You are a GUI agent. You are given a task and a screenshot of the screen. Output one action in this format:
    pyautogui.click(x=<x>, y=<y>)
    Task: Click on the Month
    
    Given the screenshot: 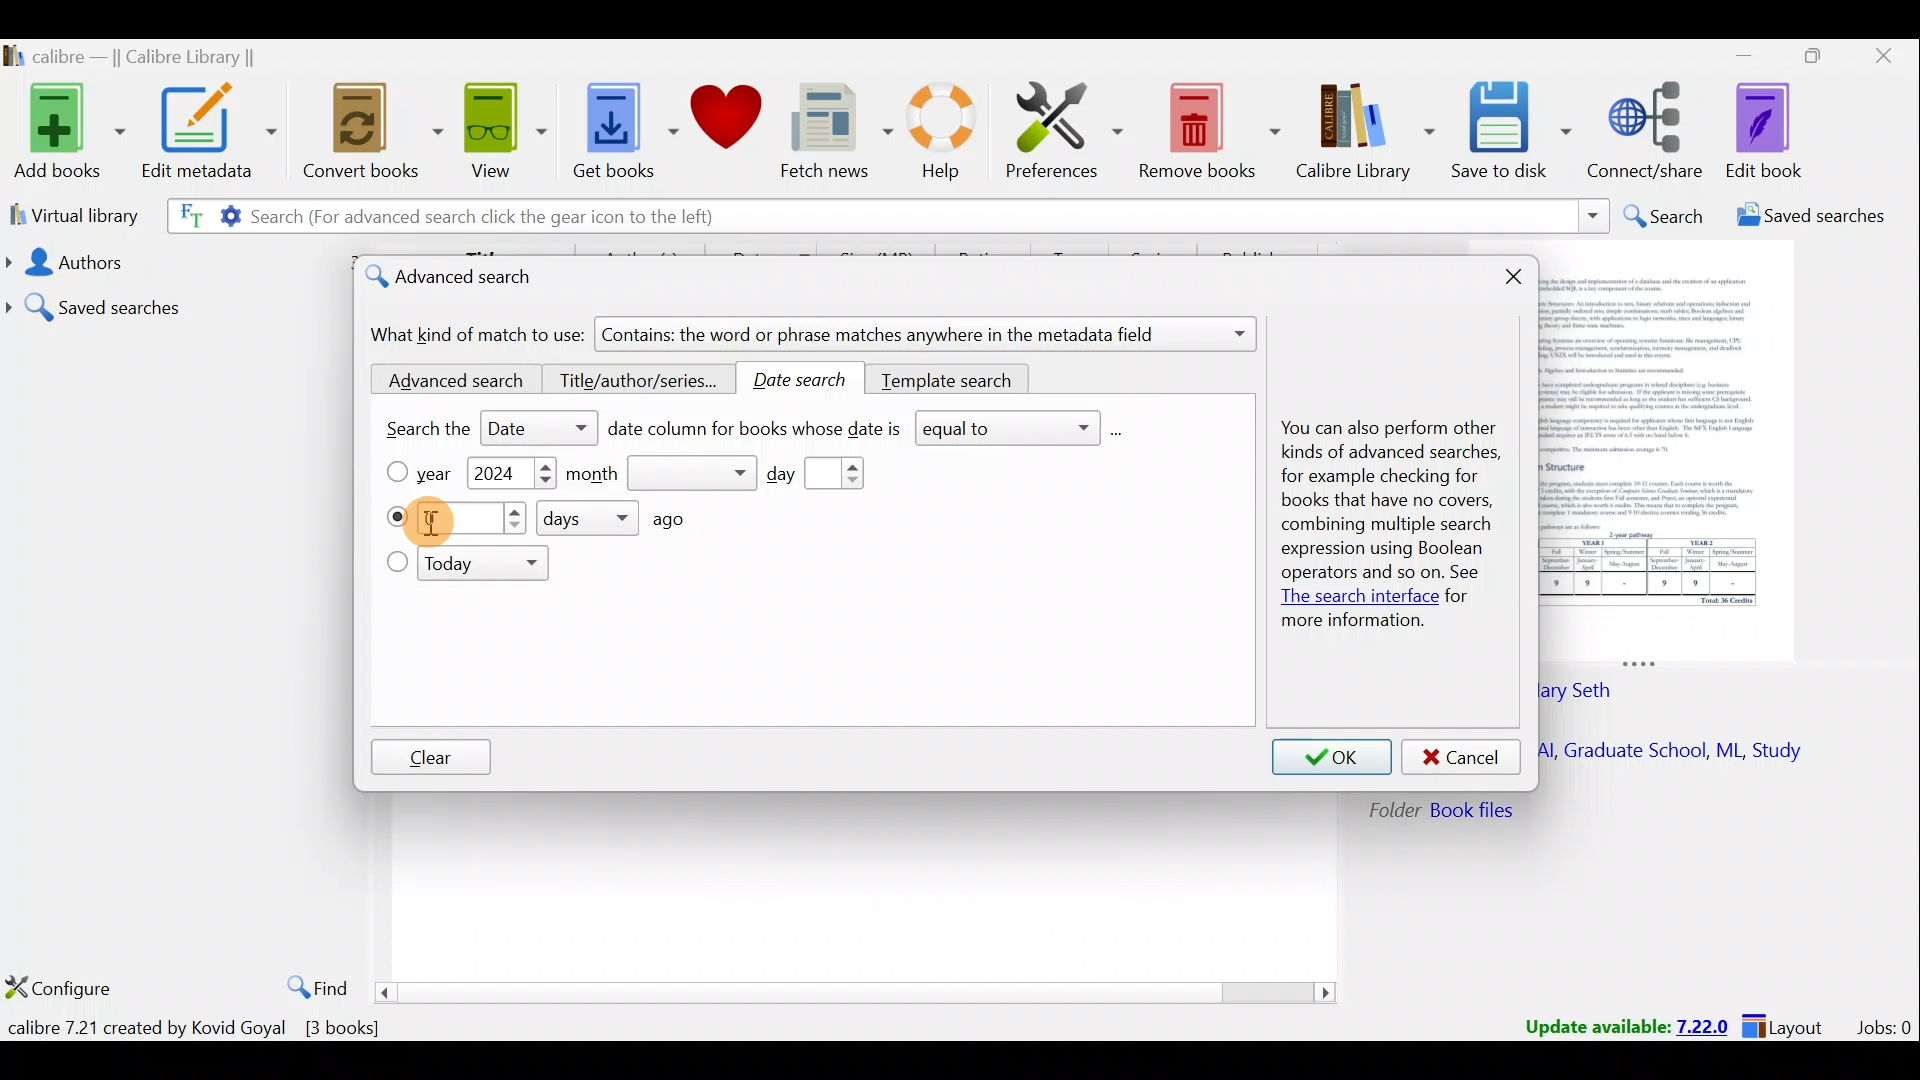 What is the action you would take?
    pyautogui.click(x=661, y=474)
    